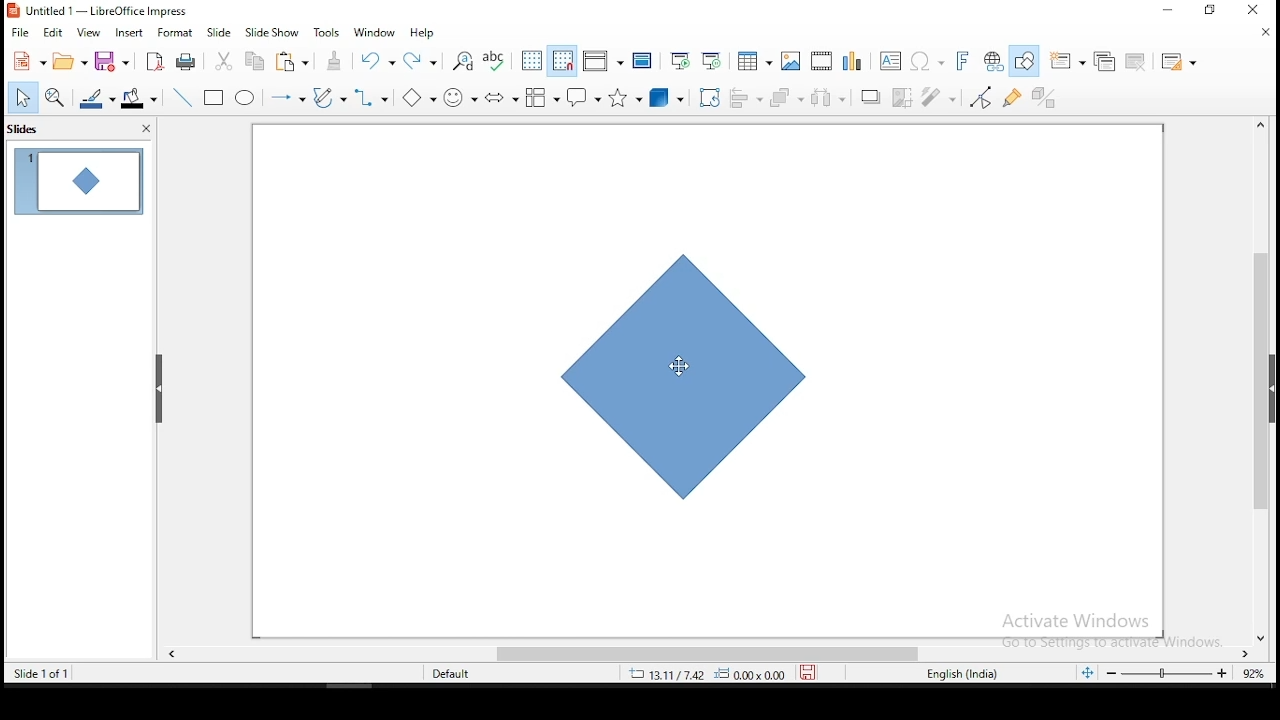 Image resolution: width=1280 pixels, height=720 pixels. Describe the element at coordinates (1183, 671) in the screenshot. I see `zoom level` at that location.